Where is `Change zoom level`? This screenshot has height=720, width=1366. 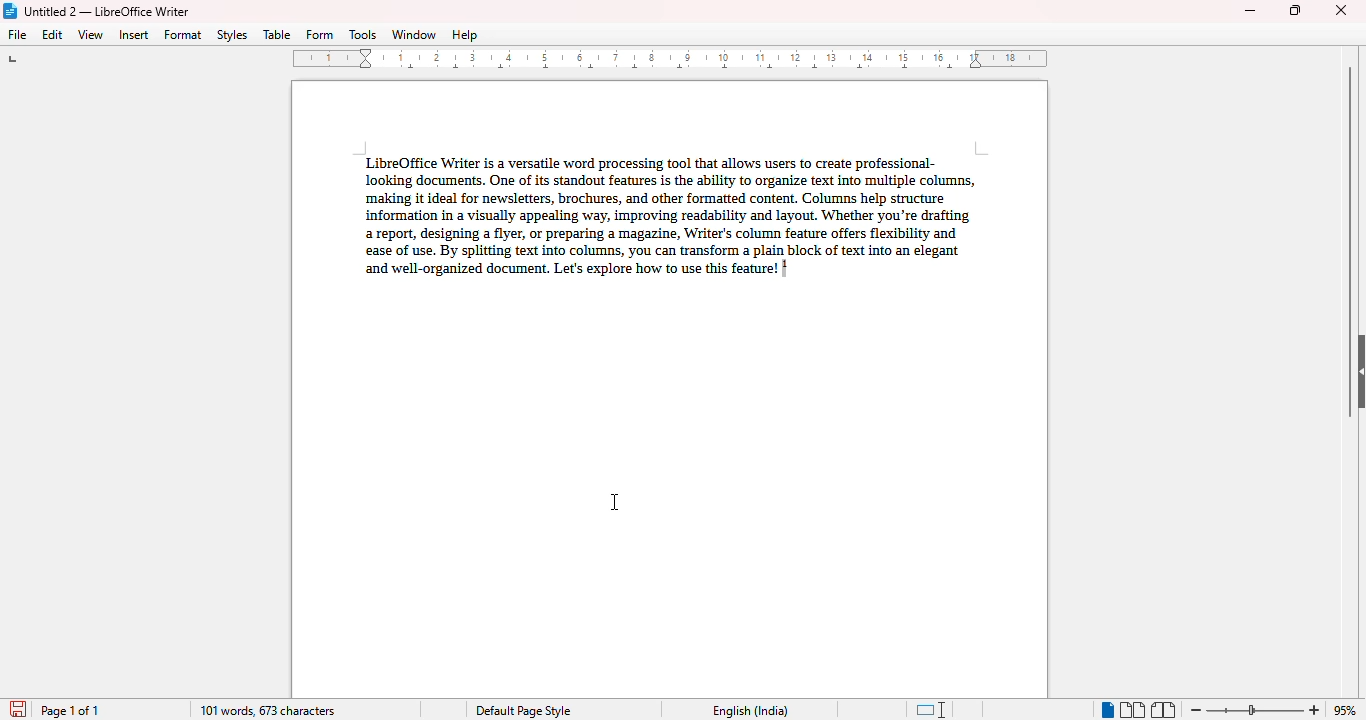 Change zoom level is located at coordinates (1257, 707).